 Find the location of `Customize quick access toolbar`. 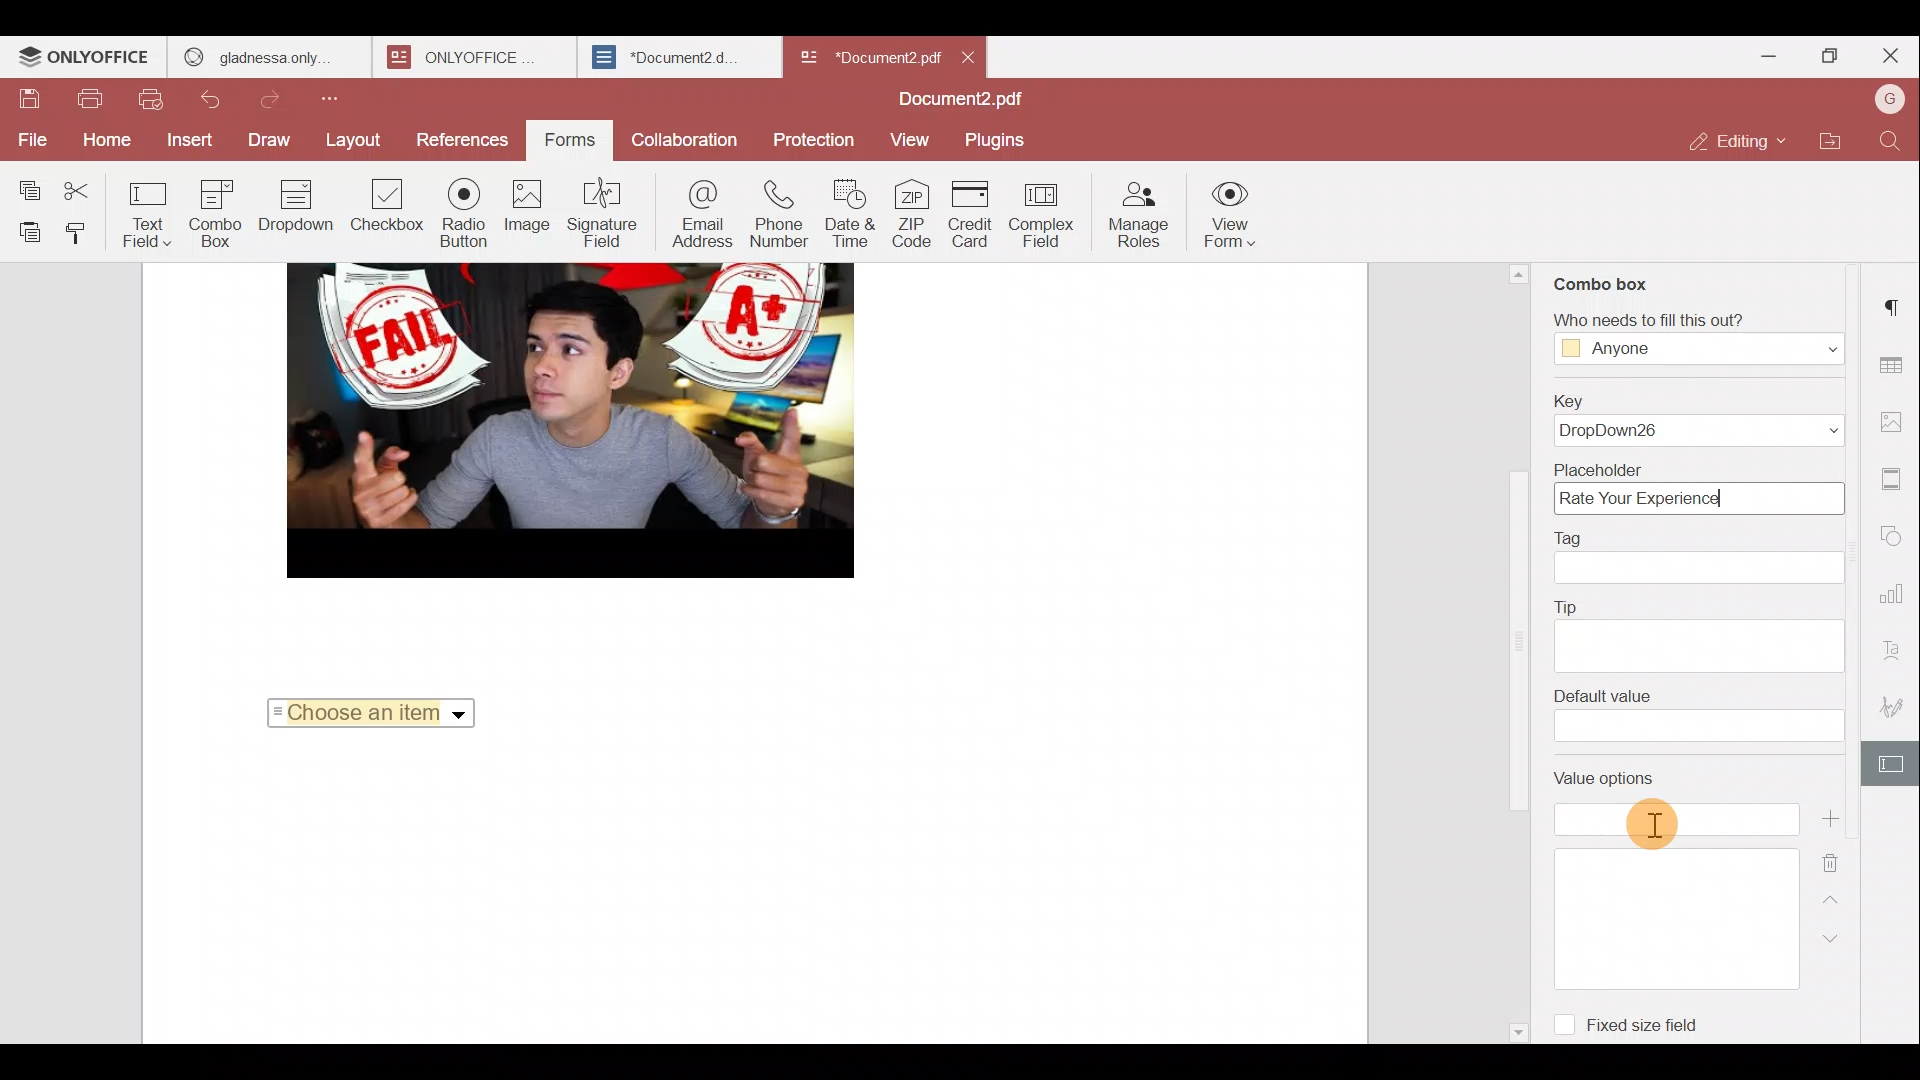

Customize quick access toolbar is located at coordinates (336, 102).